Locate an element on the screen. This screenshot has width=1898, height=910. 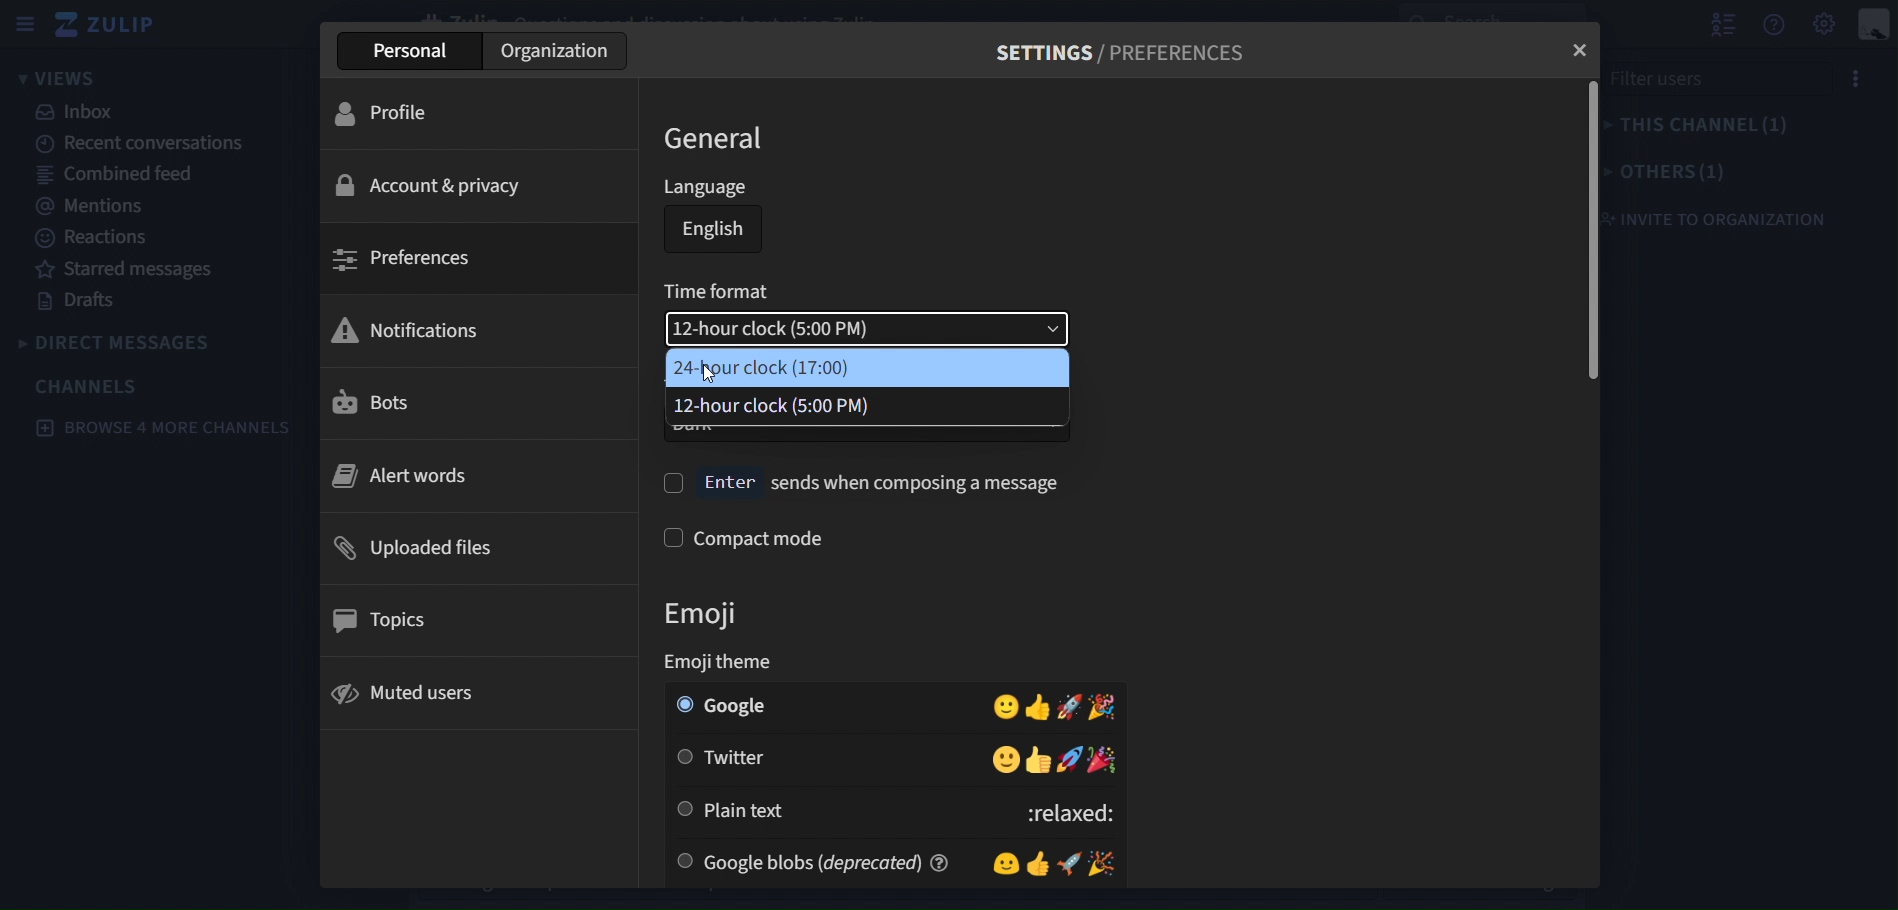
account & privacy is located at coordinates (473, 185).